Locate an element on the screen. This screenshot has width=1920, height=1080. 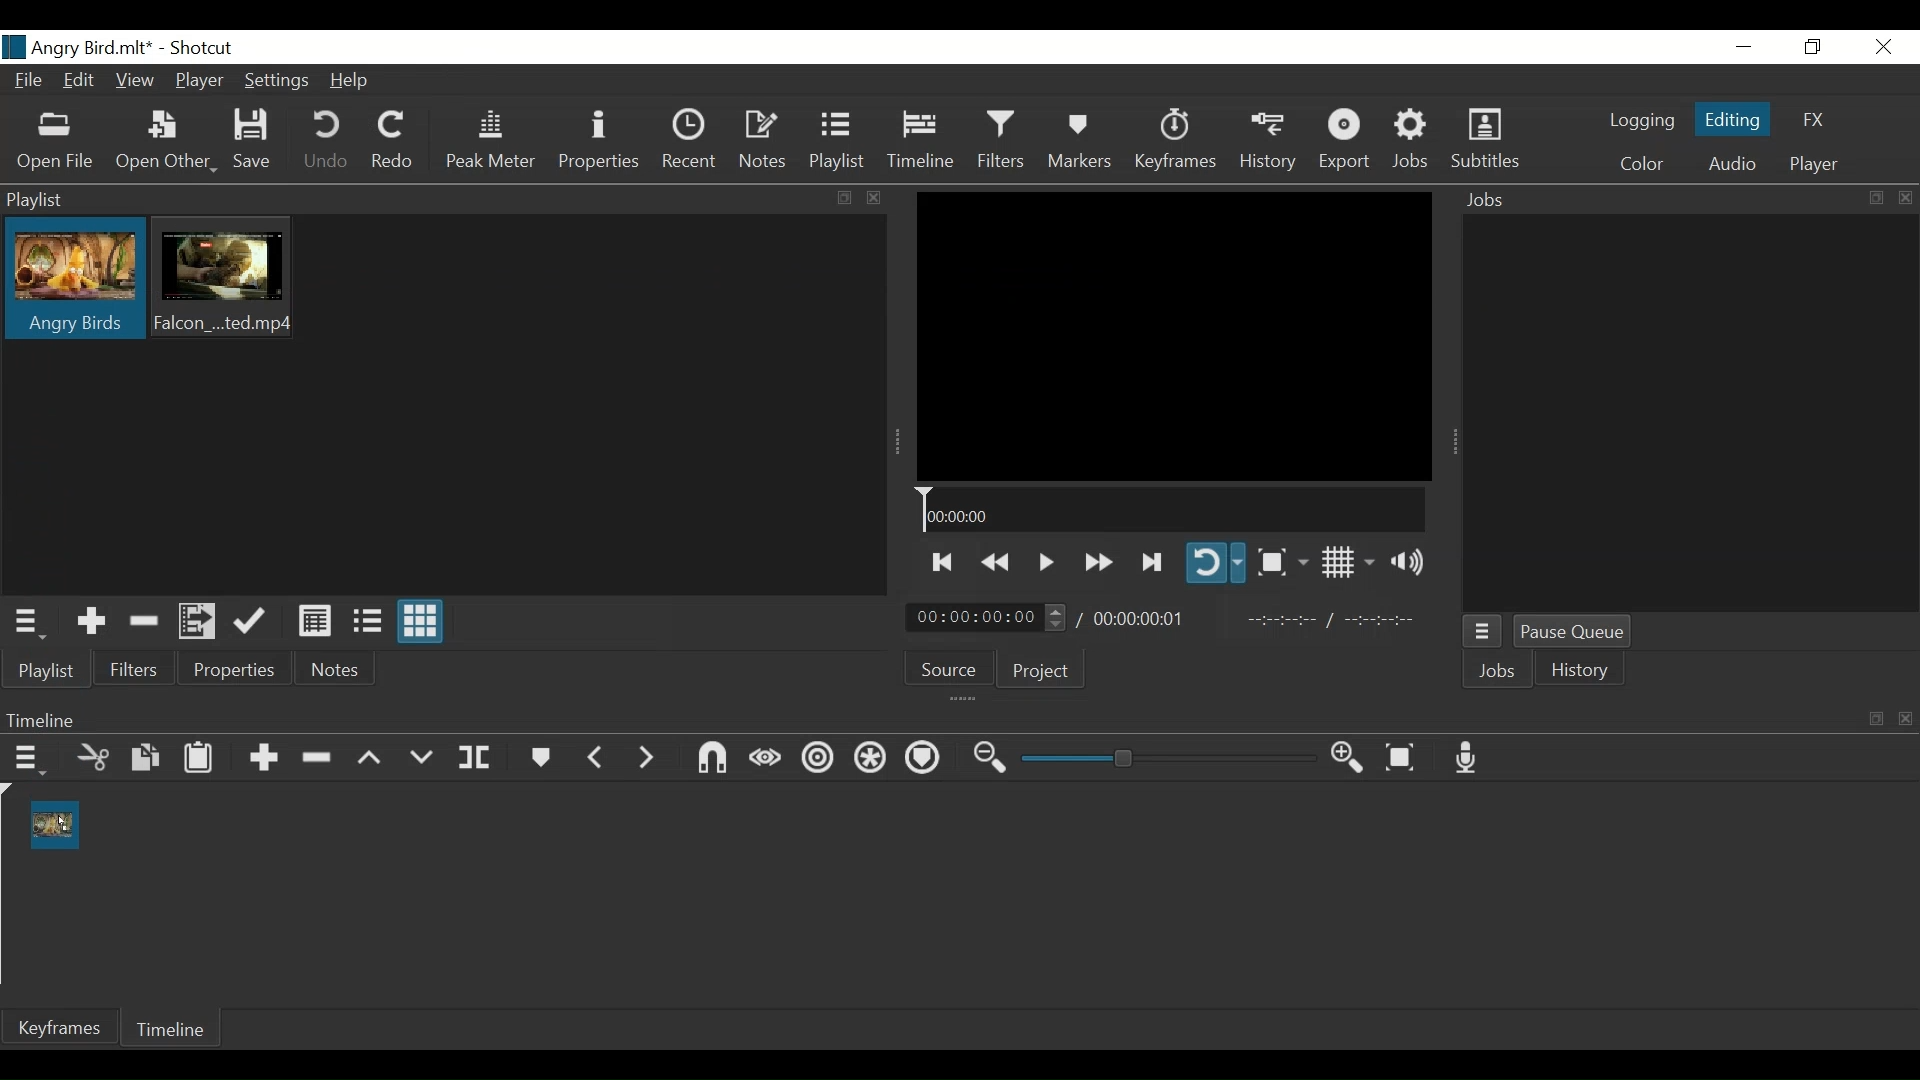
Skip to the next point is located at coordinates (1150, 560).